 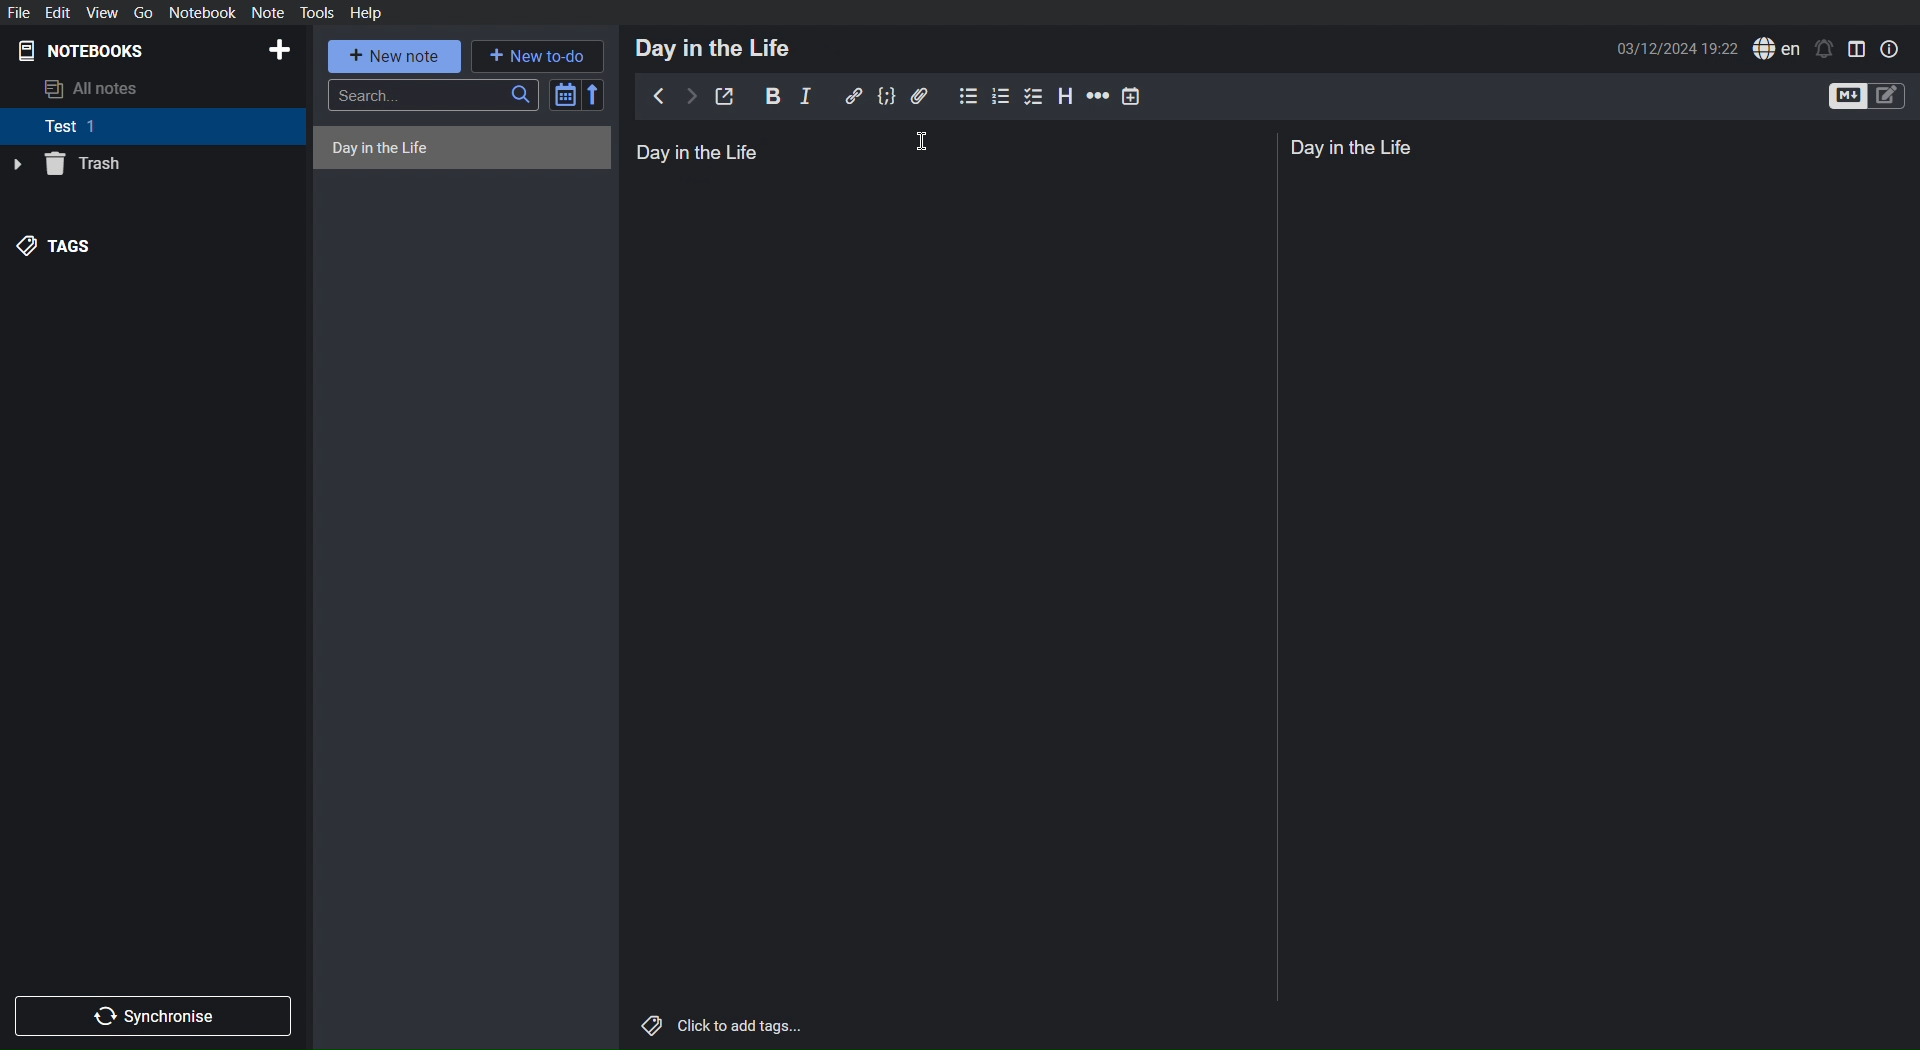 What do you see at coordinates (16, 13) in the screenshot?
I see `File` at bounding box center [16, 13].